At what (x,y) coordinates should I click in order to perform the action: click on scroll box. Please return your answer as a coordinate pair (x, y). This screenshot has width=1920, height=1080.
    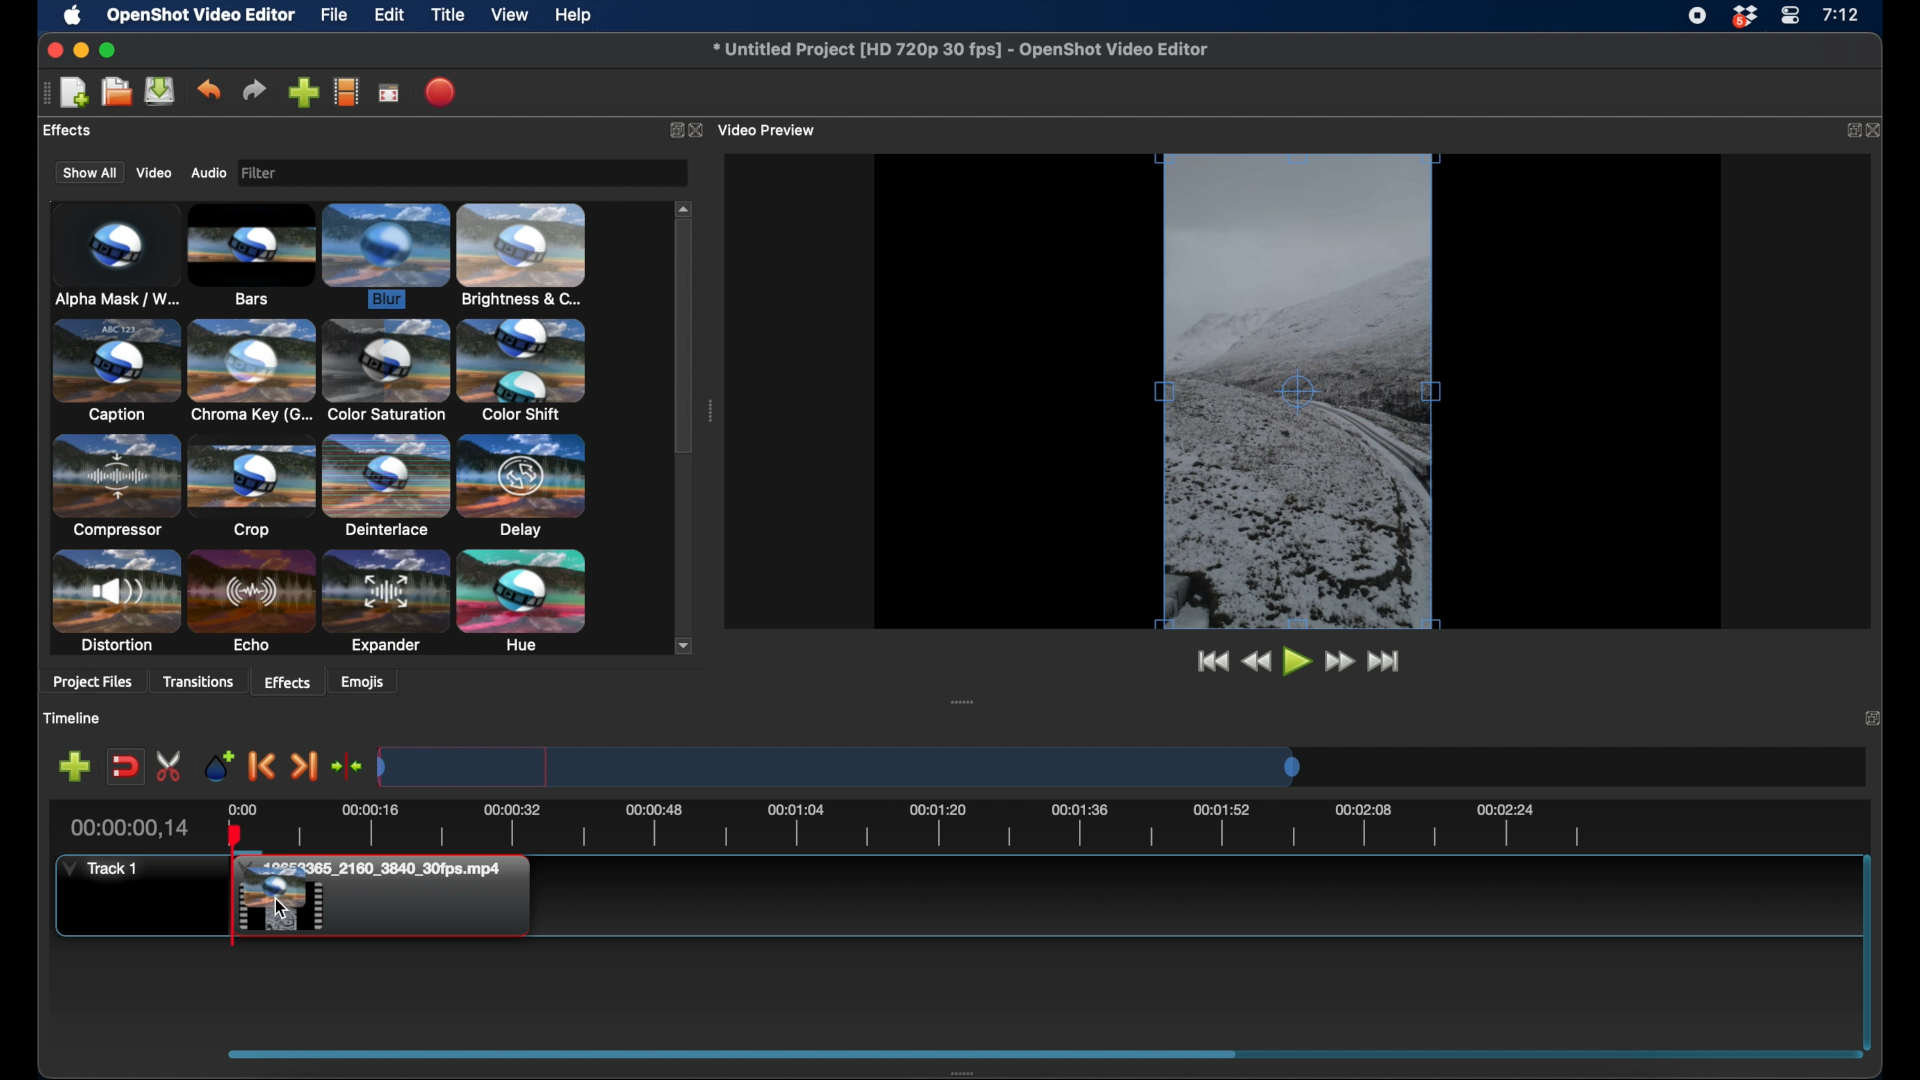
    Looking at the image, I should click on (684, 340).